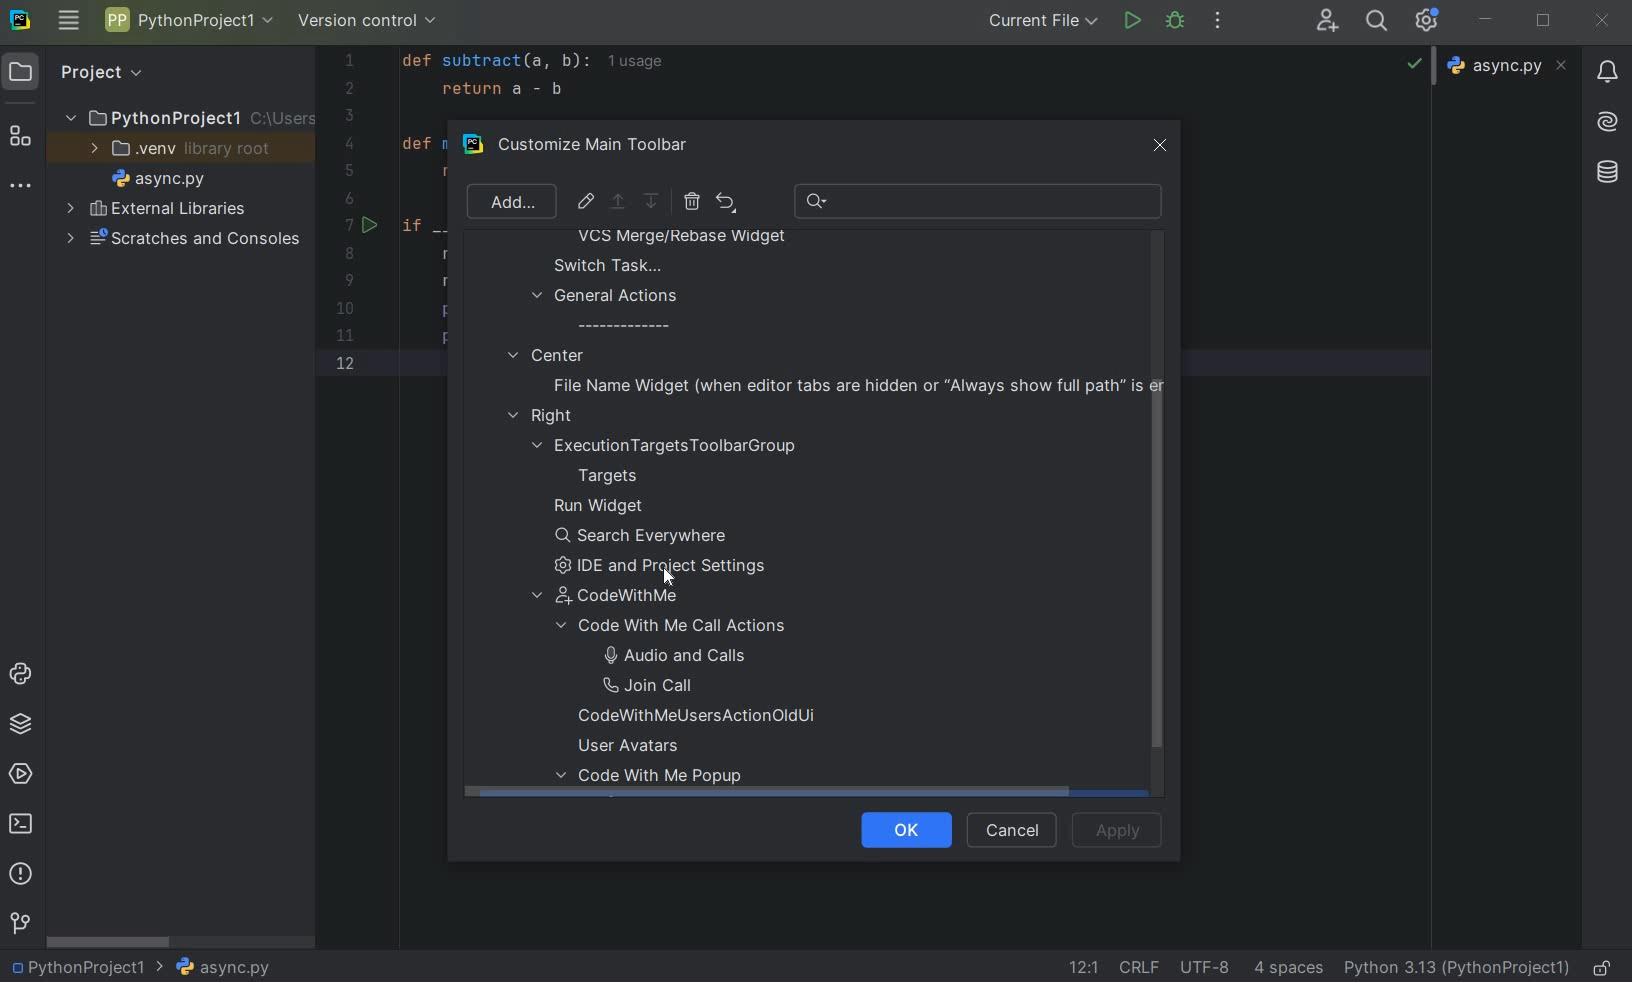 This screenshot has height=982, width=1632. Describe the element at coordinates (188, 23) in the screenshot. I see `PROJECT NAME` at that location.